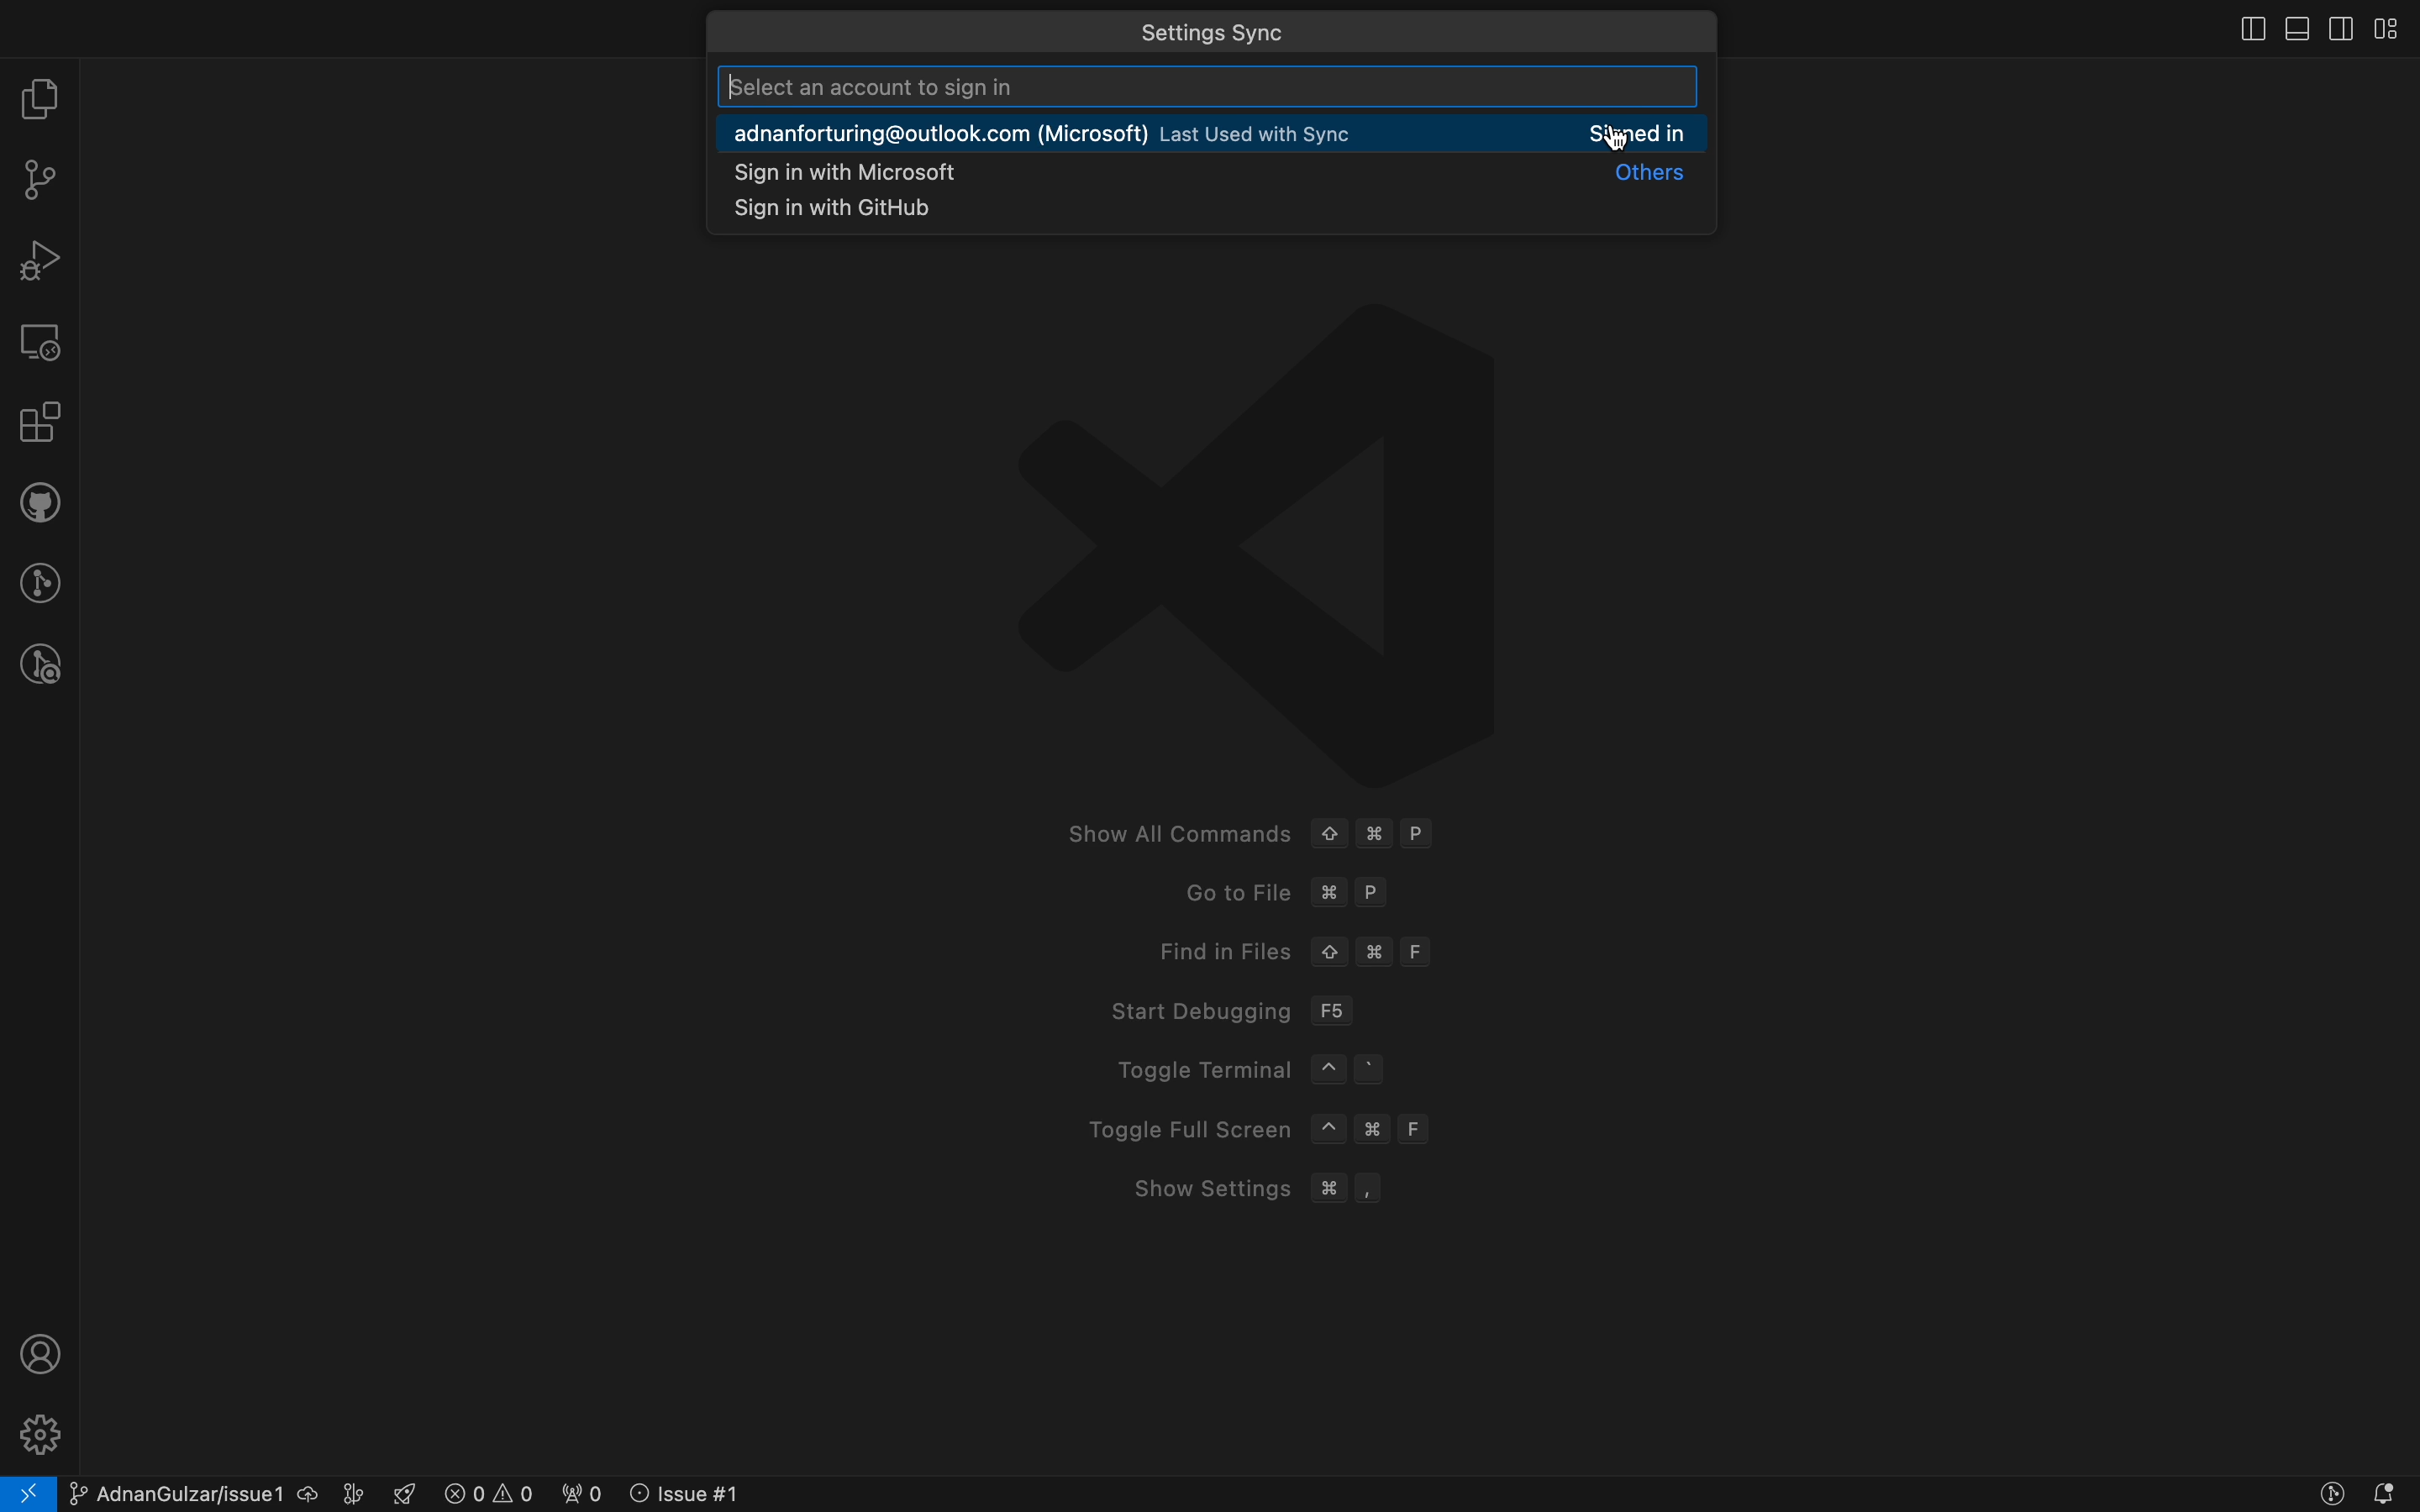  Describe the element at coordinates (39, 579) in the screenshot. I see `gitlens` at that location.